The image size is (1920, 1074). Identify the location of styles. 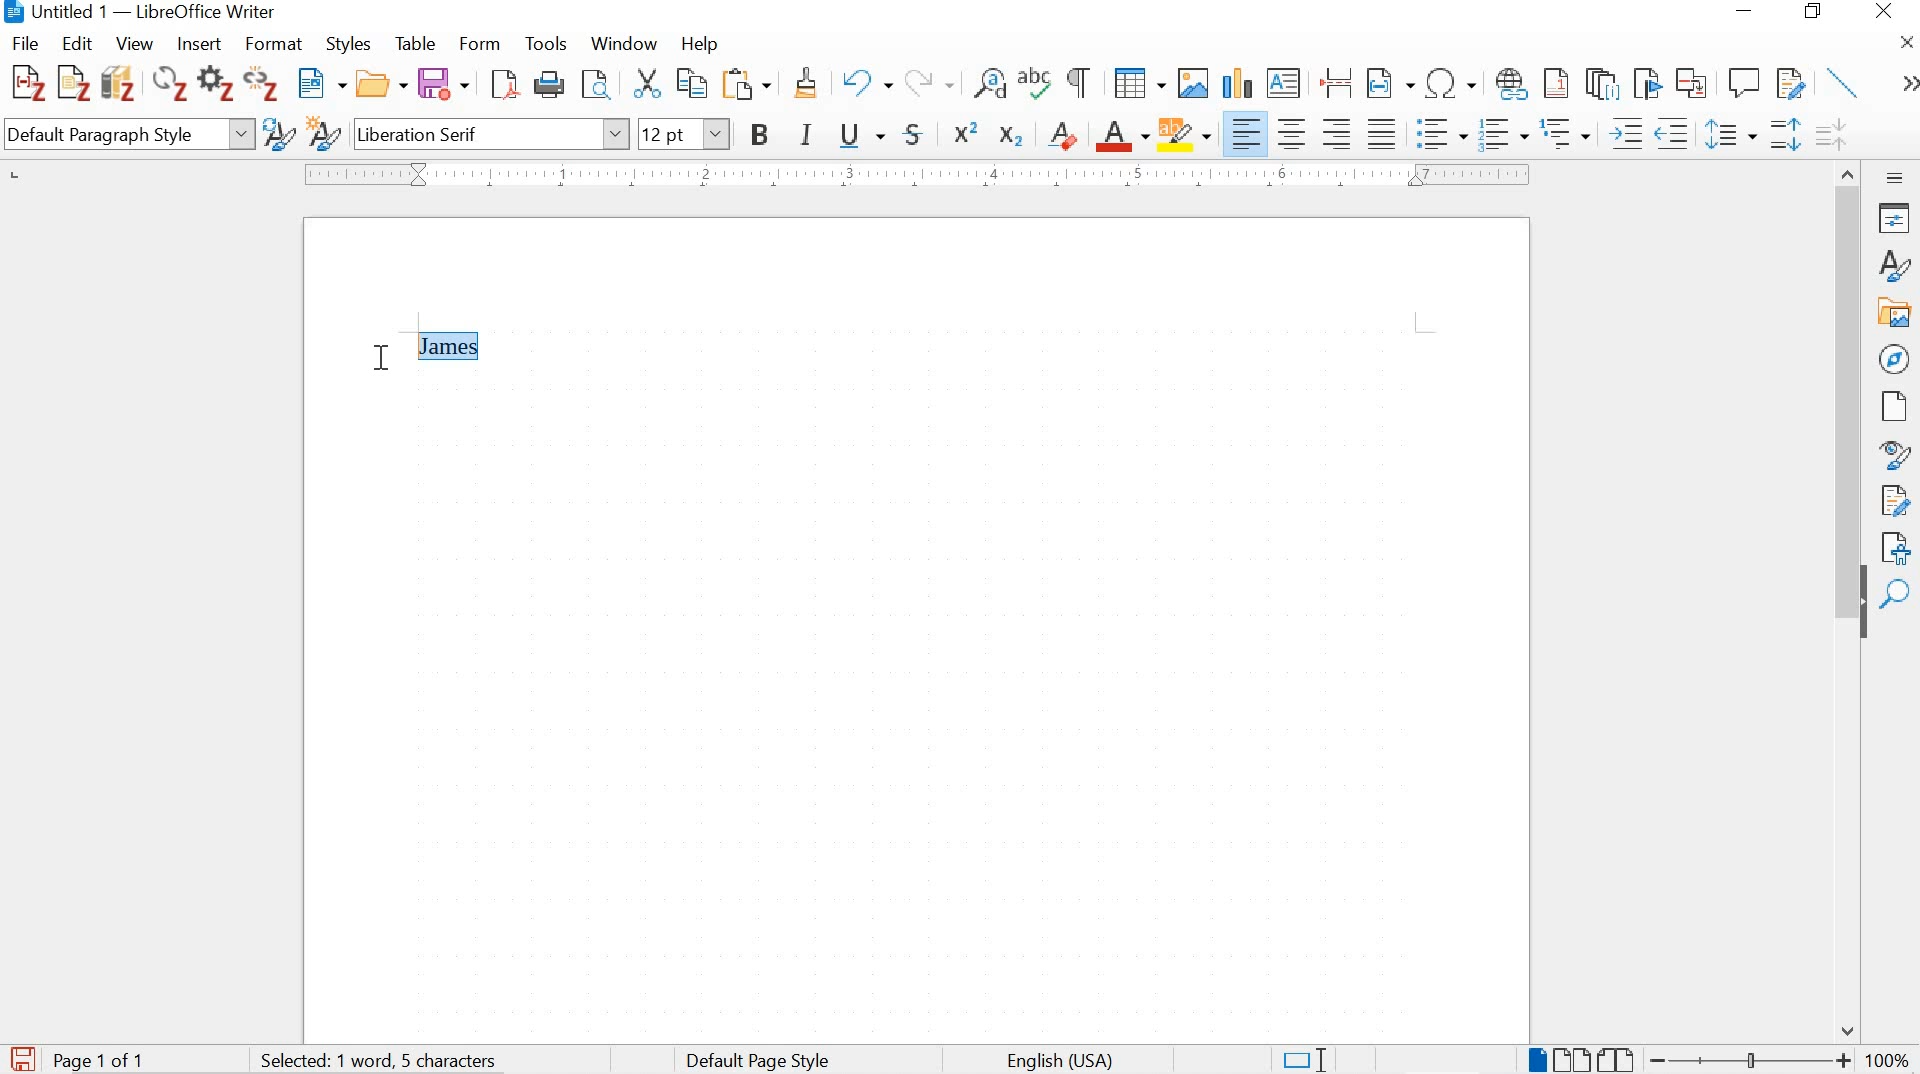
(352, 46).